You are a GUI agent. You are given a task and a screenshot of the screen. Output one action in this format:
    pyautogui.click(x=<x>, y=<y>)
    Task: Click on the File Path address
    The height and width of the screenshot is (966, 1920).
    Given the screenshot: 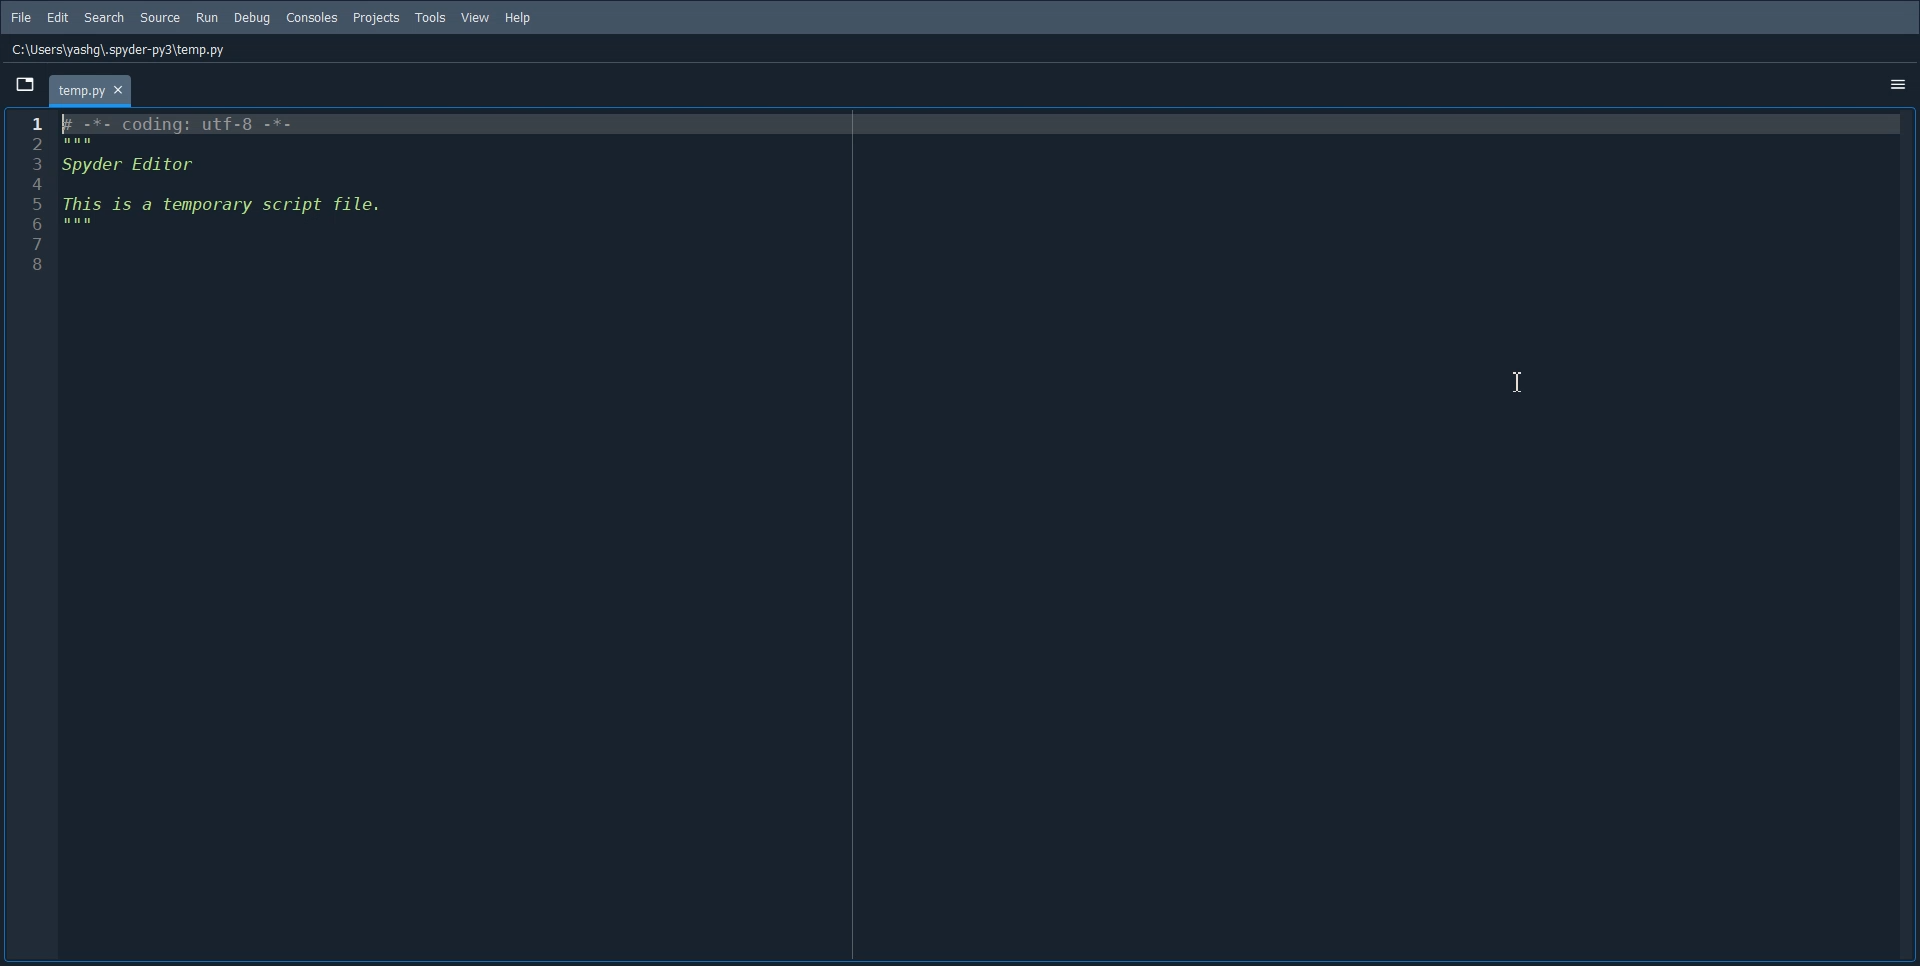 What is the action you would take?
    pyautogui.click(x=121, y=51)
    